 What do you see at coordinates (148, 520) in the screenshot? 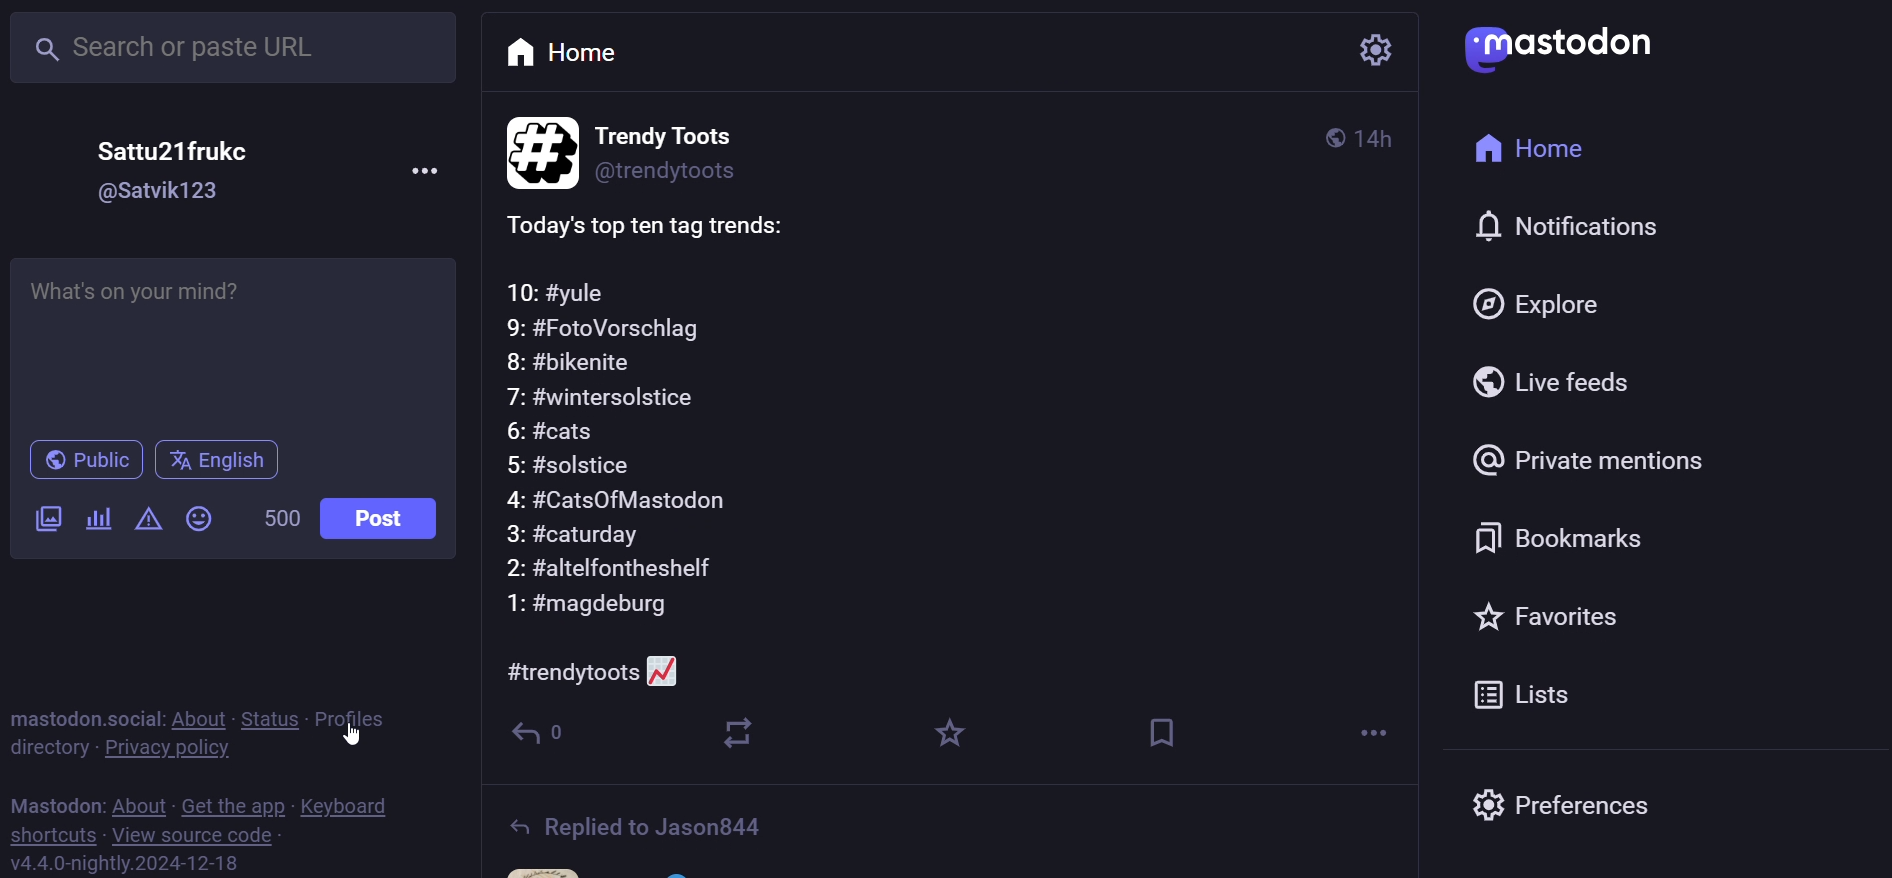
I see `content warning` at bounding box center [148, 520].